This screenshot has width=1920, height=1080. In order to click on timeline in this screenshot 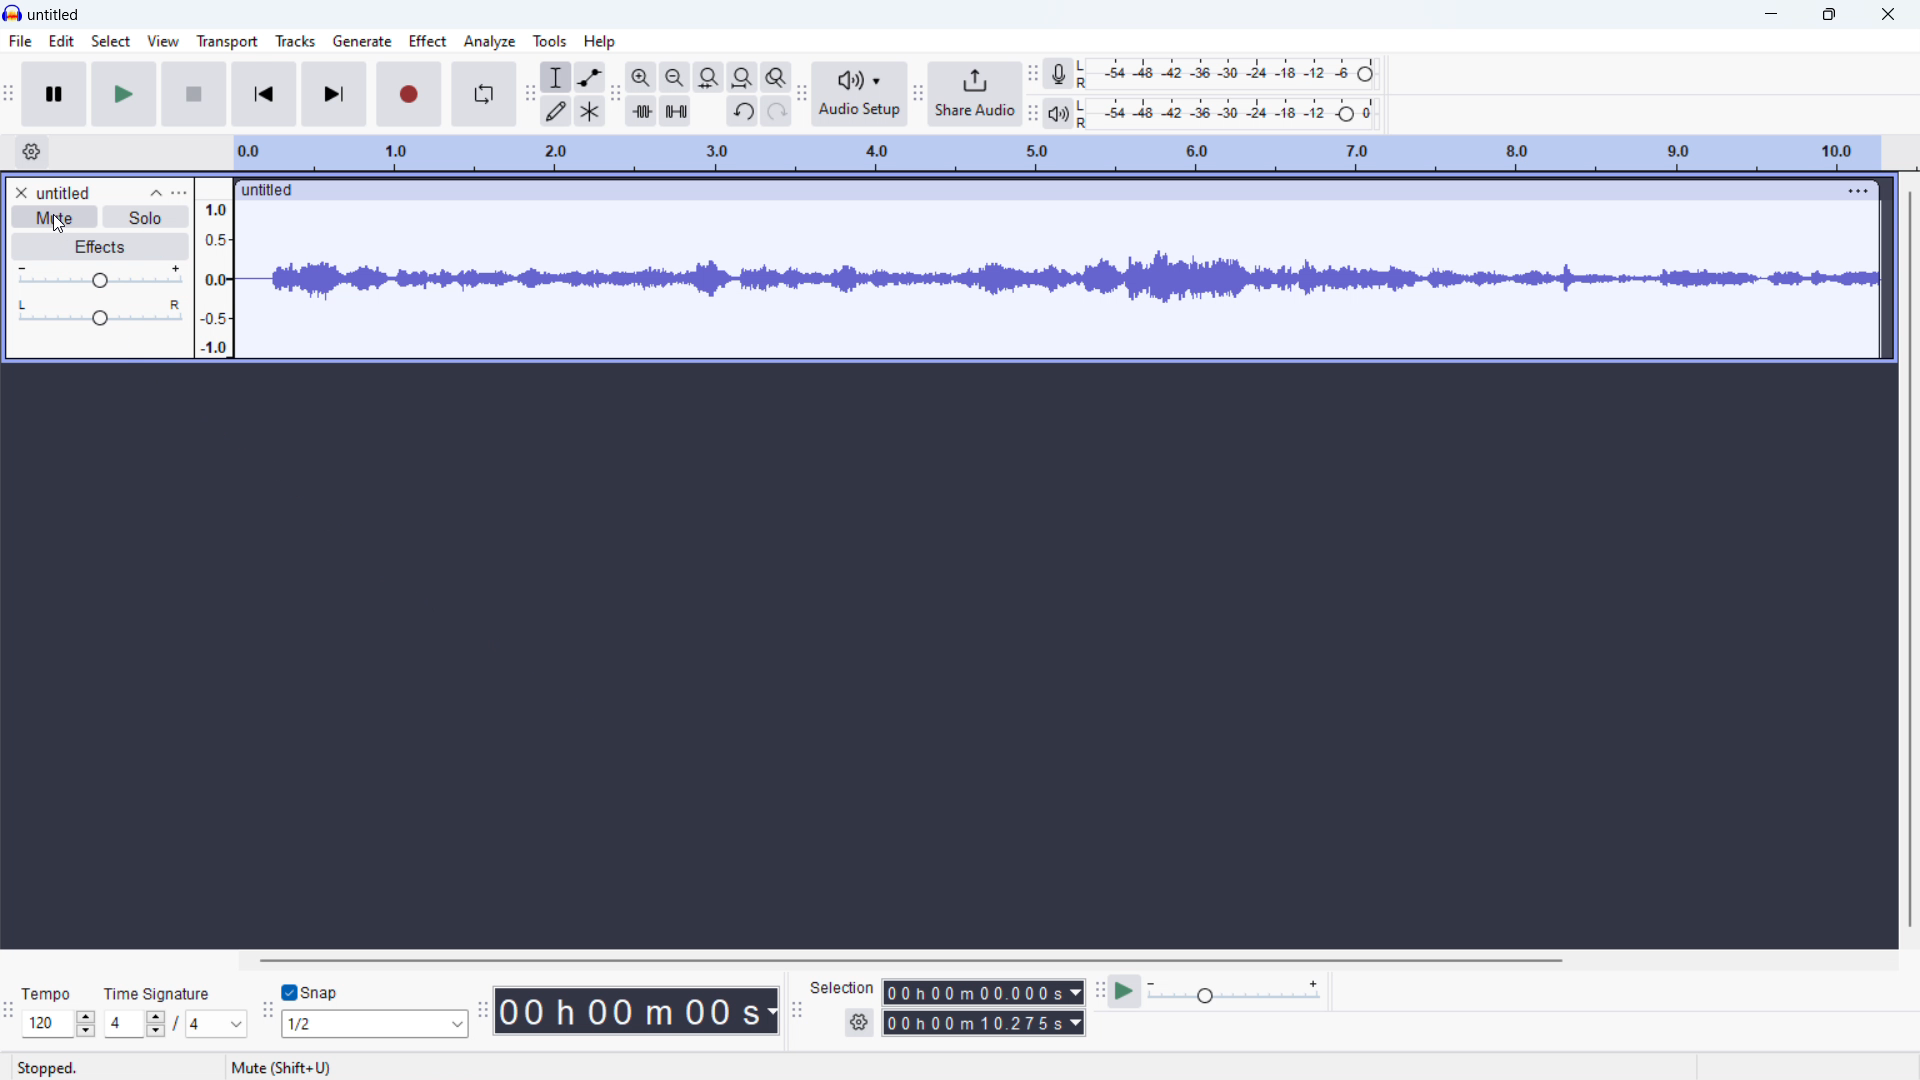, I will do `click(1056, 153)`.